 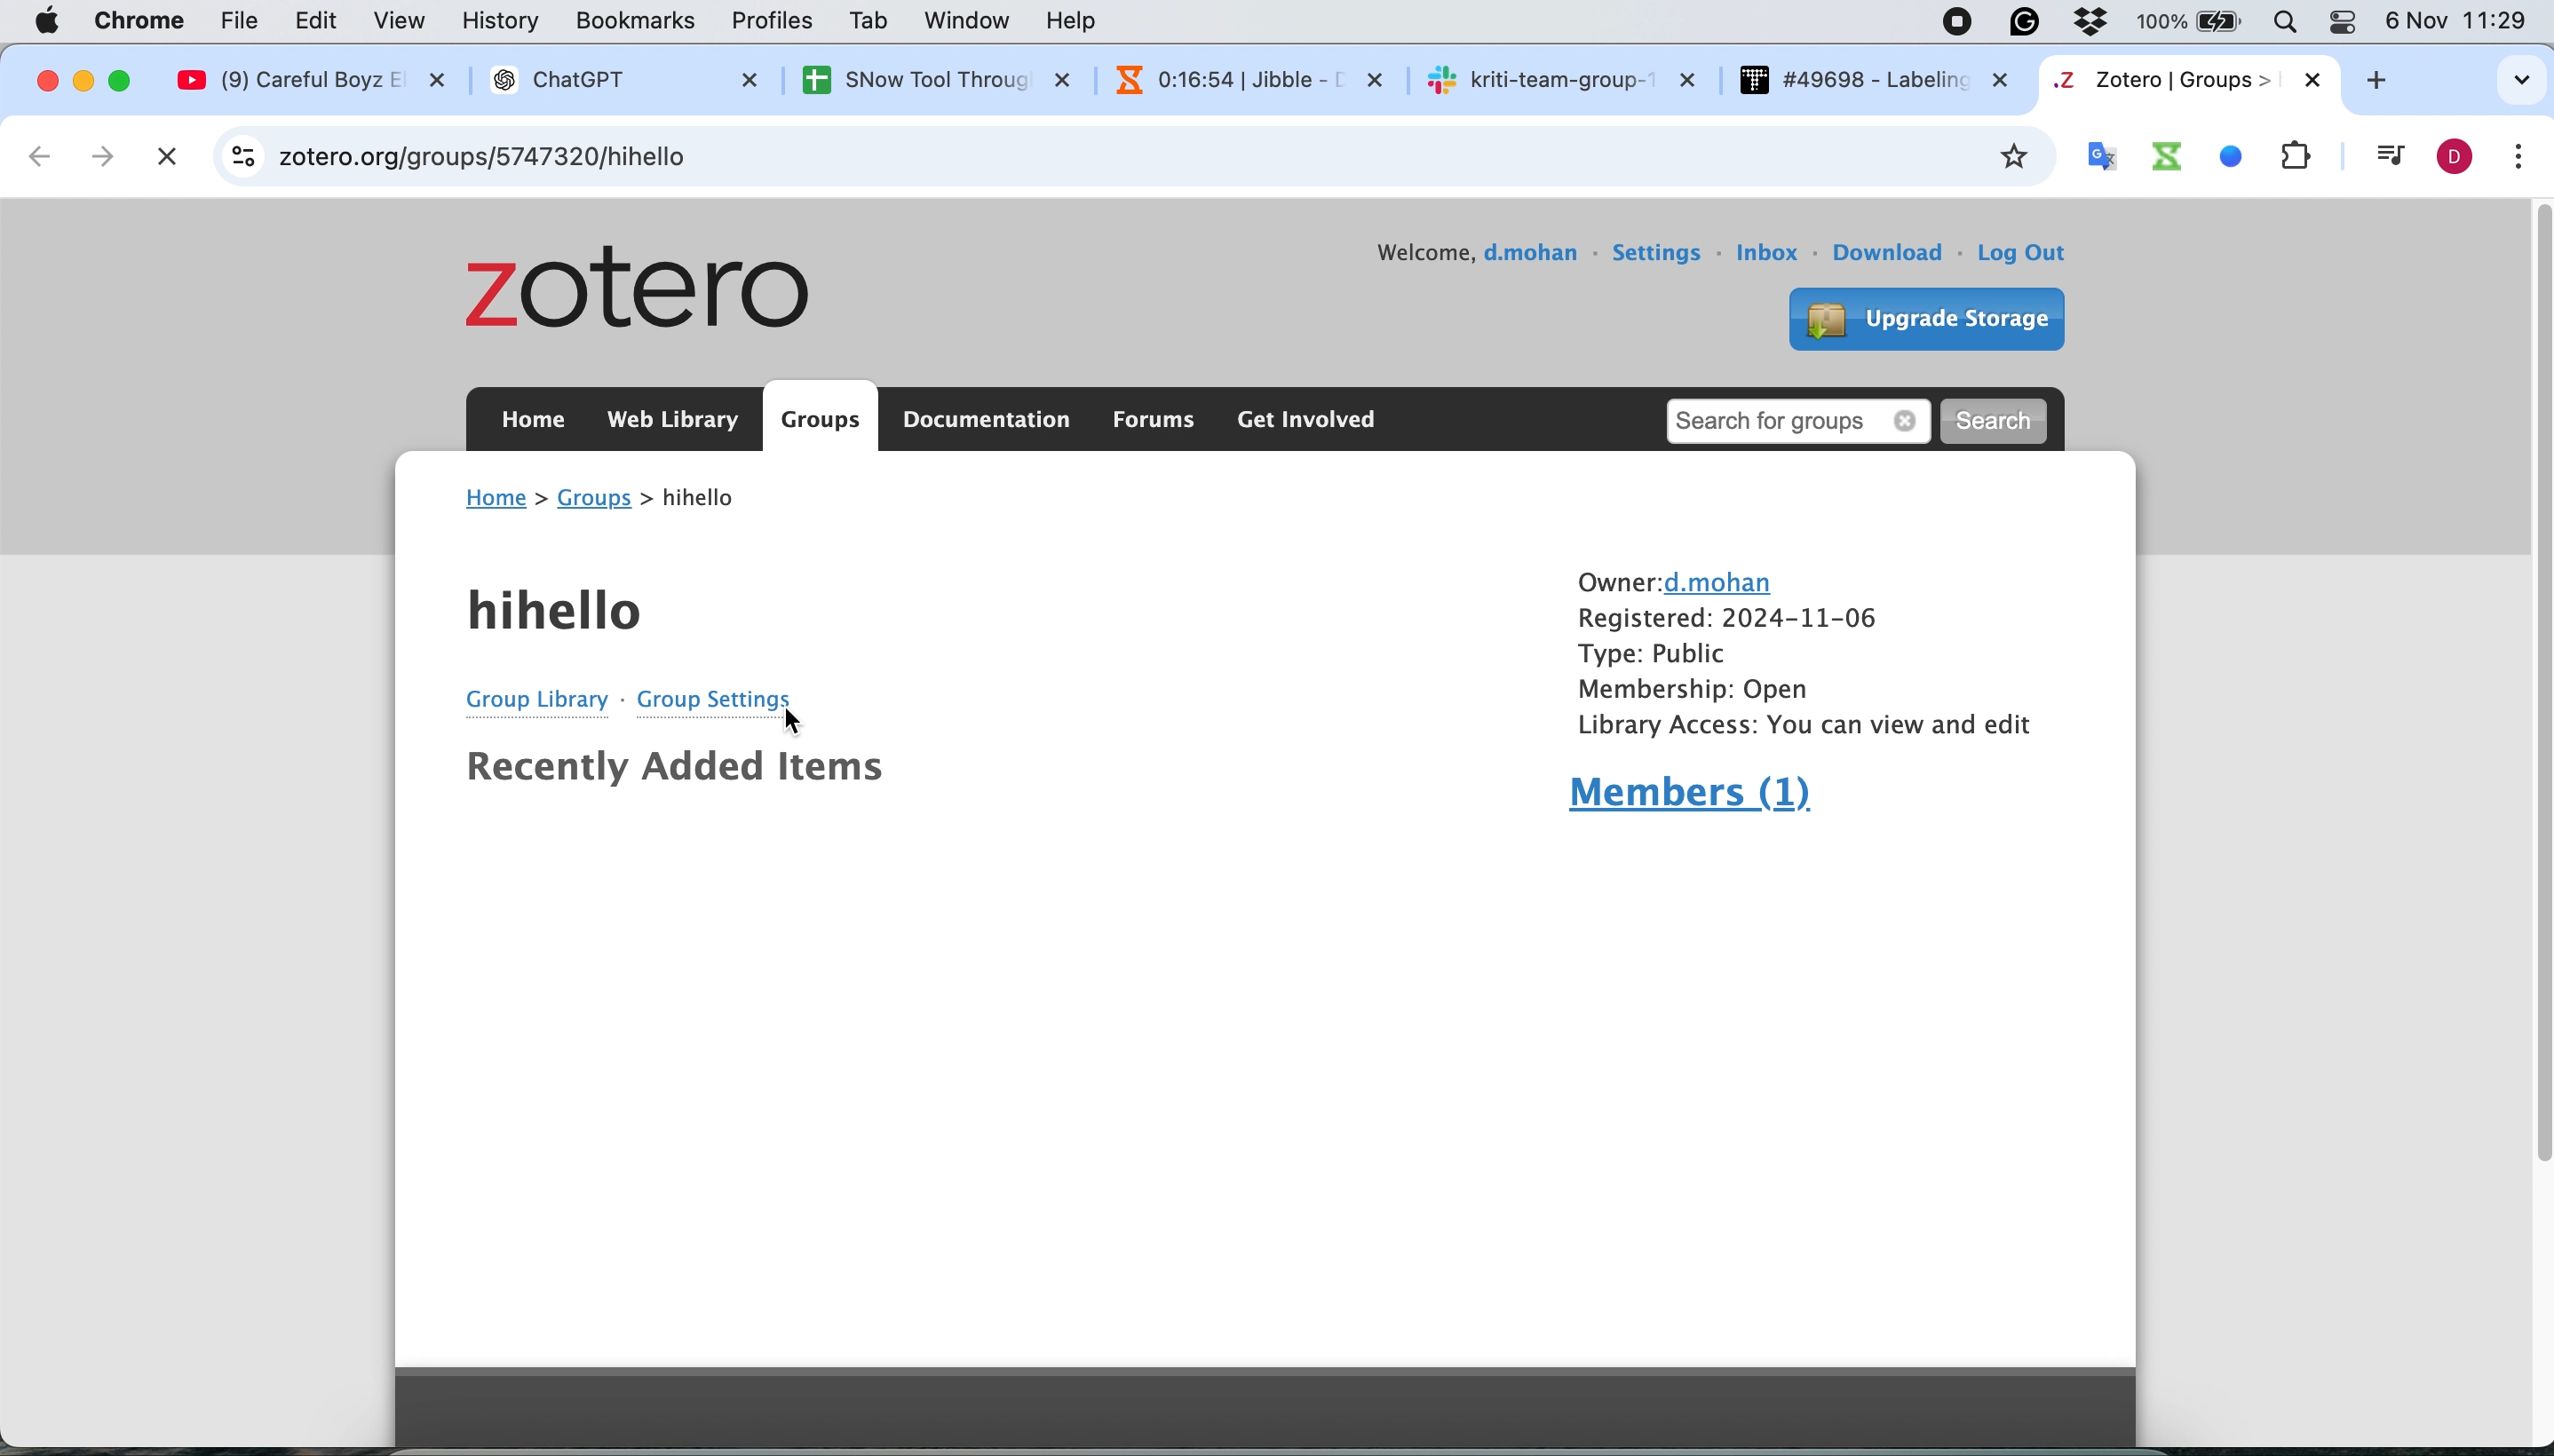 What do you see at coordinates (821, 421) in the screenshot?
I see `groups` at bounding box center [821, 421].